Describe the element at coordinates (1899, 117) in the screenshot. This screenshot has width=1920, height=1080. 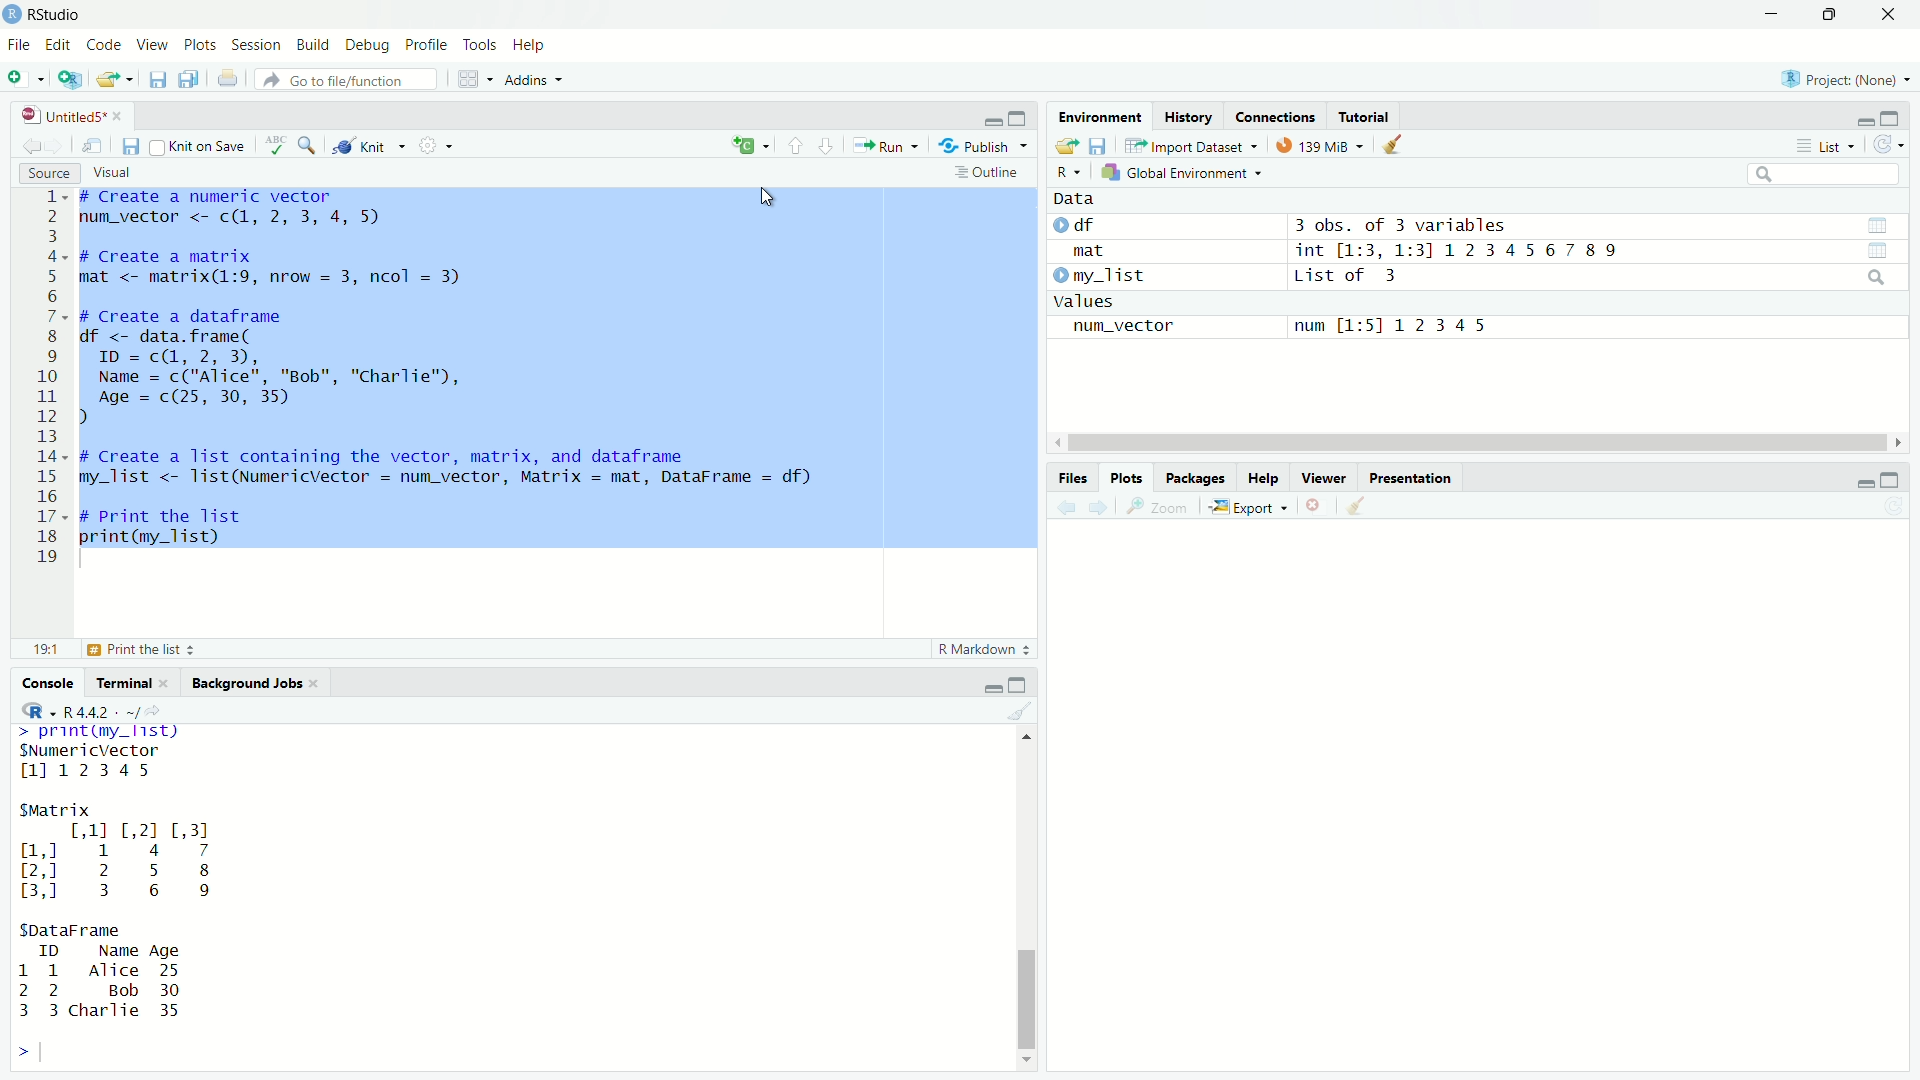
I see `maximise` at that location.